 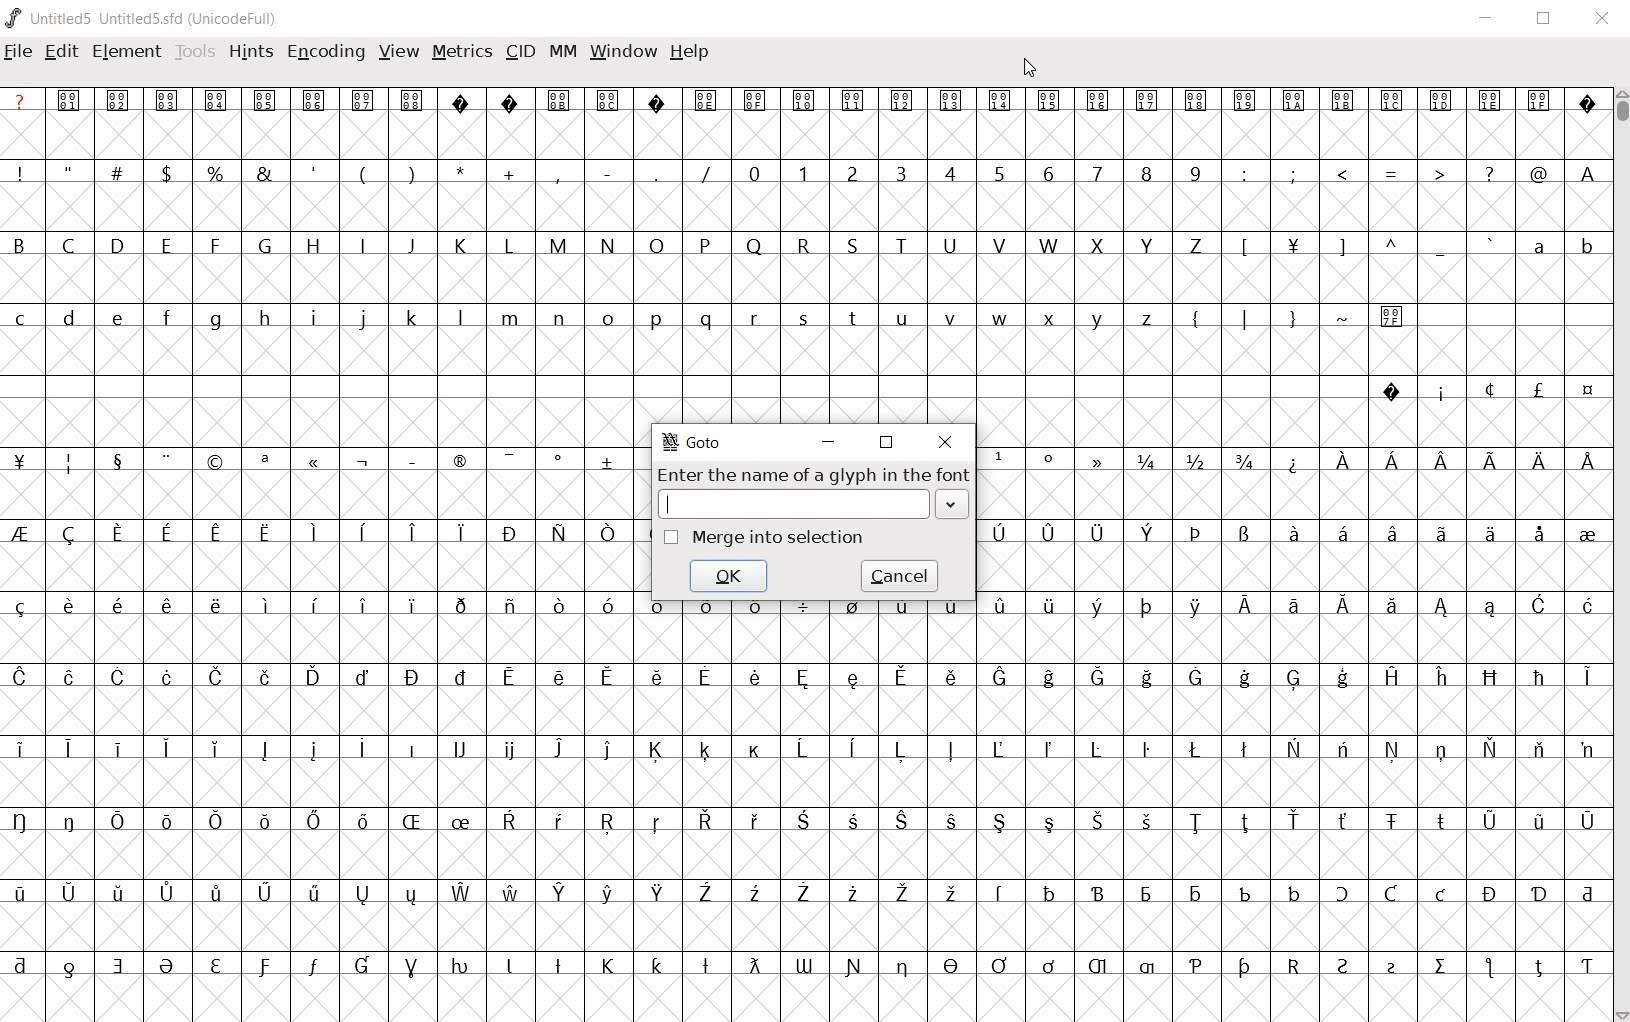 What do you see at coordinates (1245, 751) in the screenshot?
I see `Symbol` at bounding box center [1245, 751].